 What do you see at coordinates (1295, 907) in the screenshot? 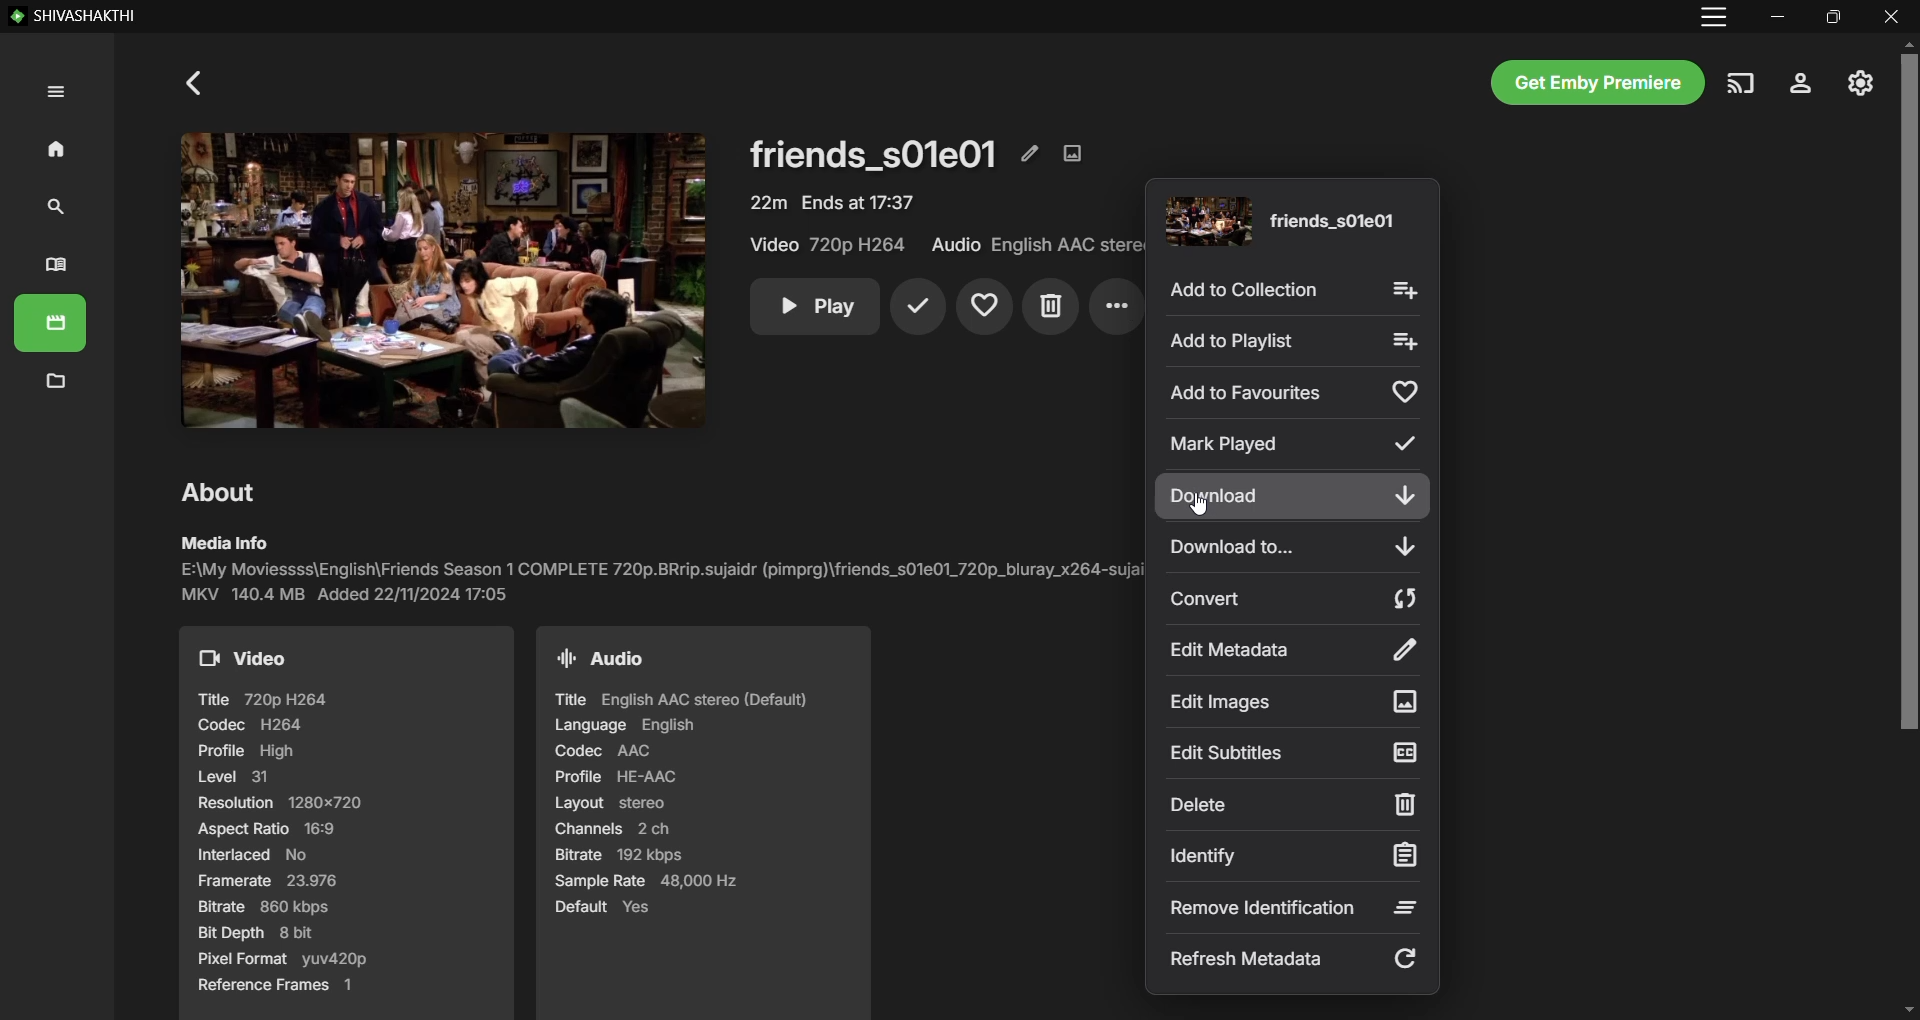
I see `Remove Identification` at bounding box center [1295, 907].